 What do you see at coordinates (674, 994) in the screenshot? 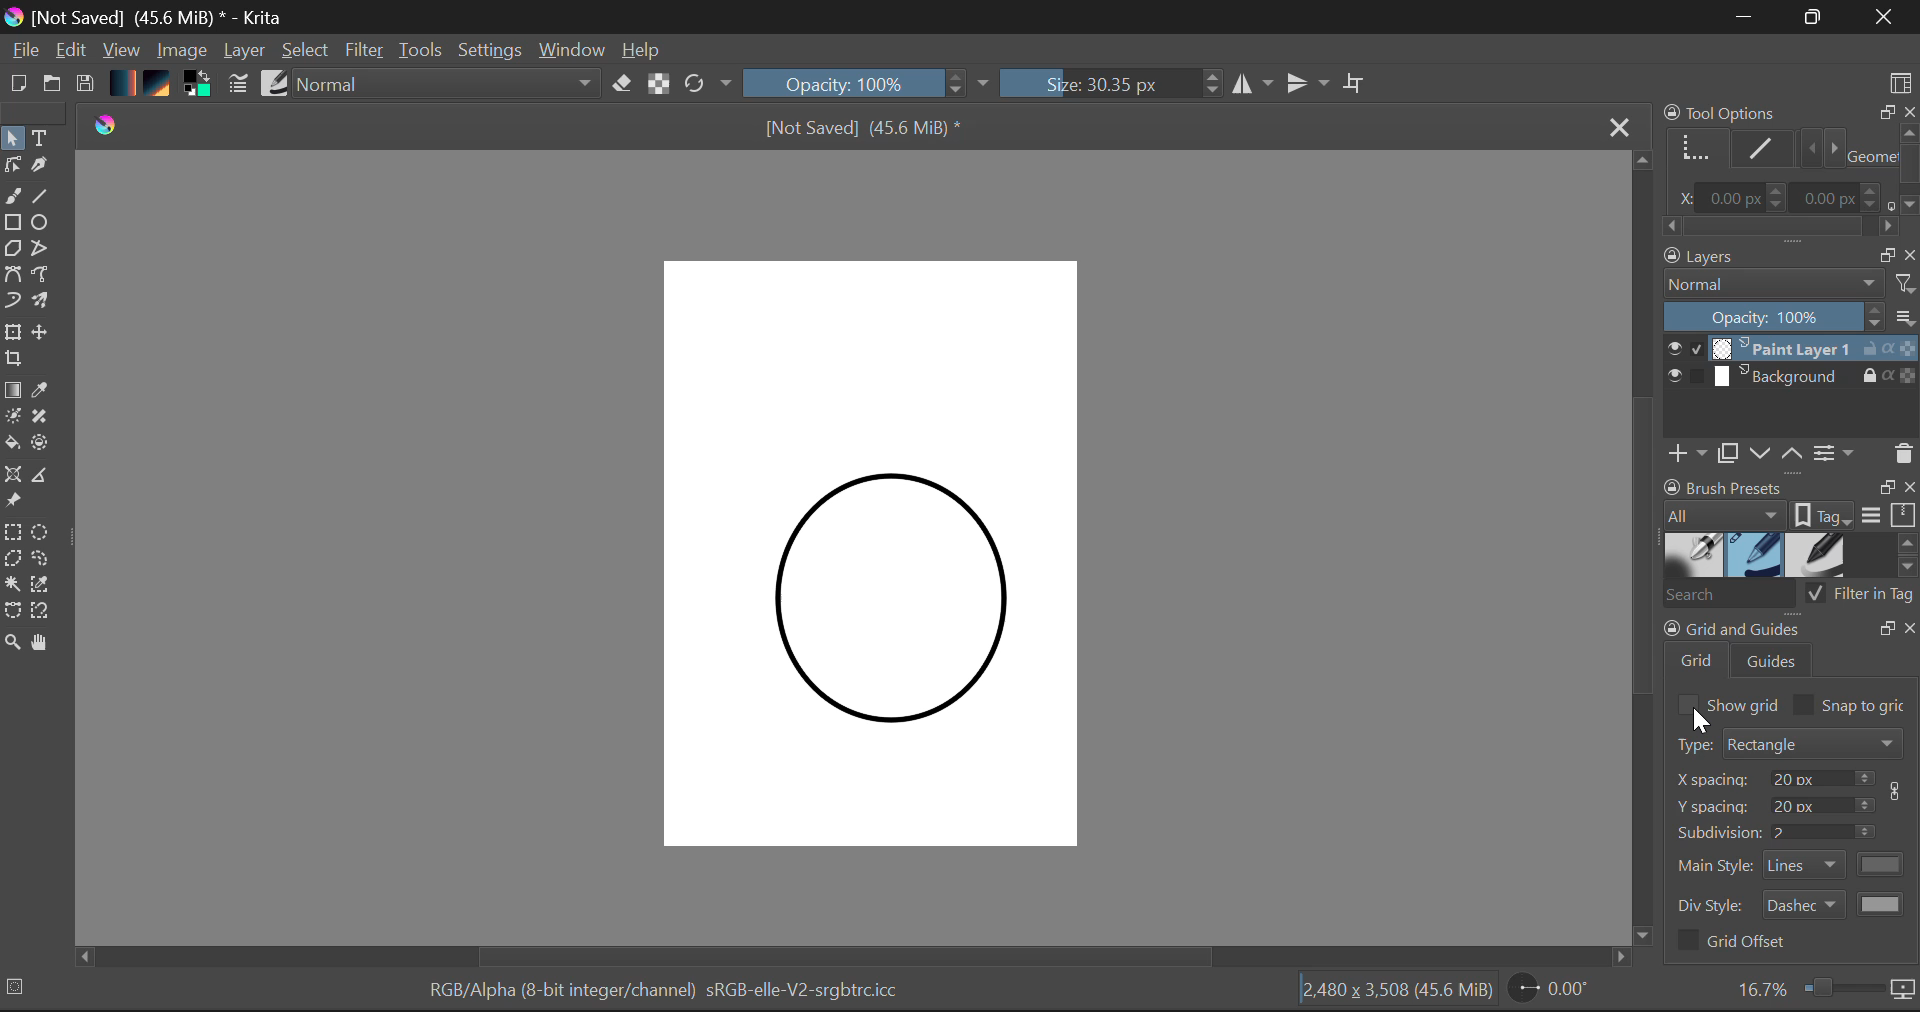
I see `Color Information` at bounding box center [674, 994].